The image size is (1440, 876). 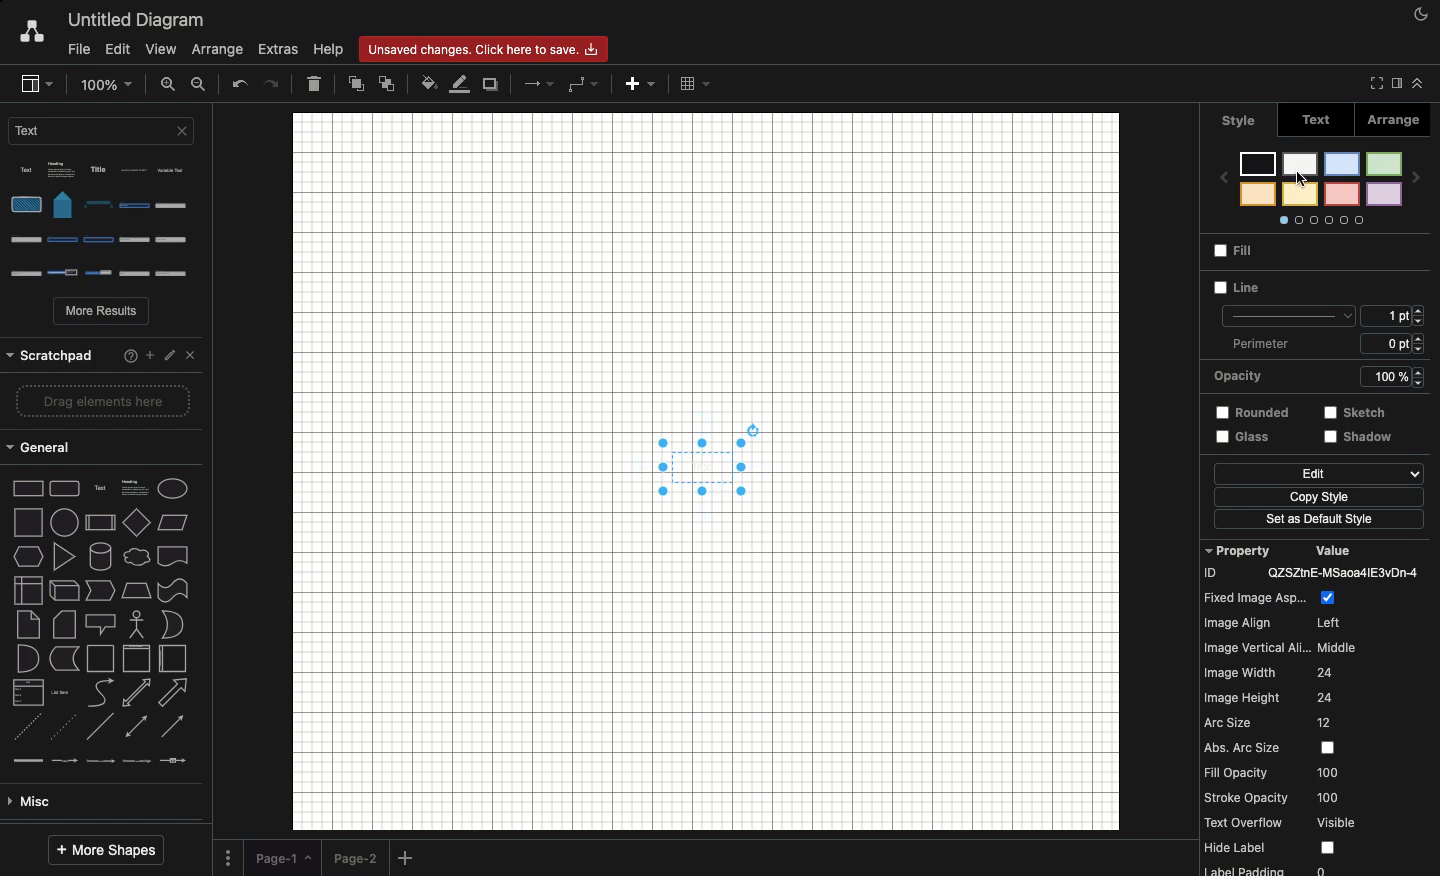 What do you see at coordinates (1253, 411) in the screenshot?
I see `Rounded` at bounding box center [1253, 411].